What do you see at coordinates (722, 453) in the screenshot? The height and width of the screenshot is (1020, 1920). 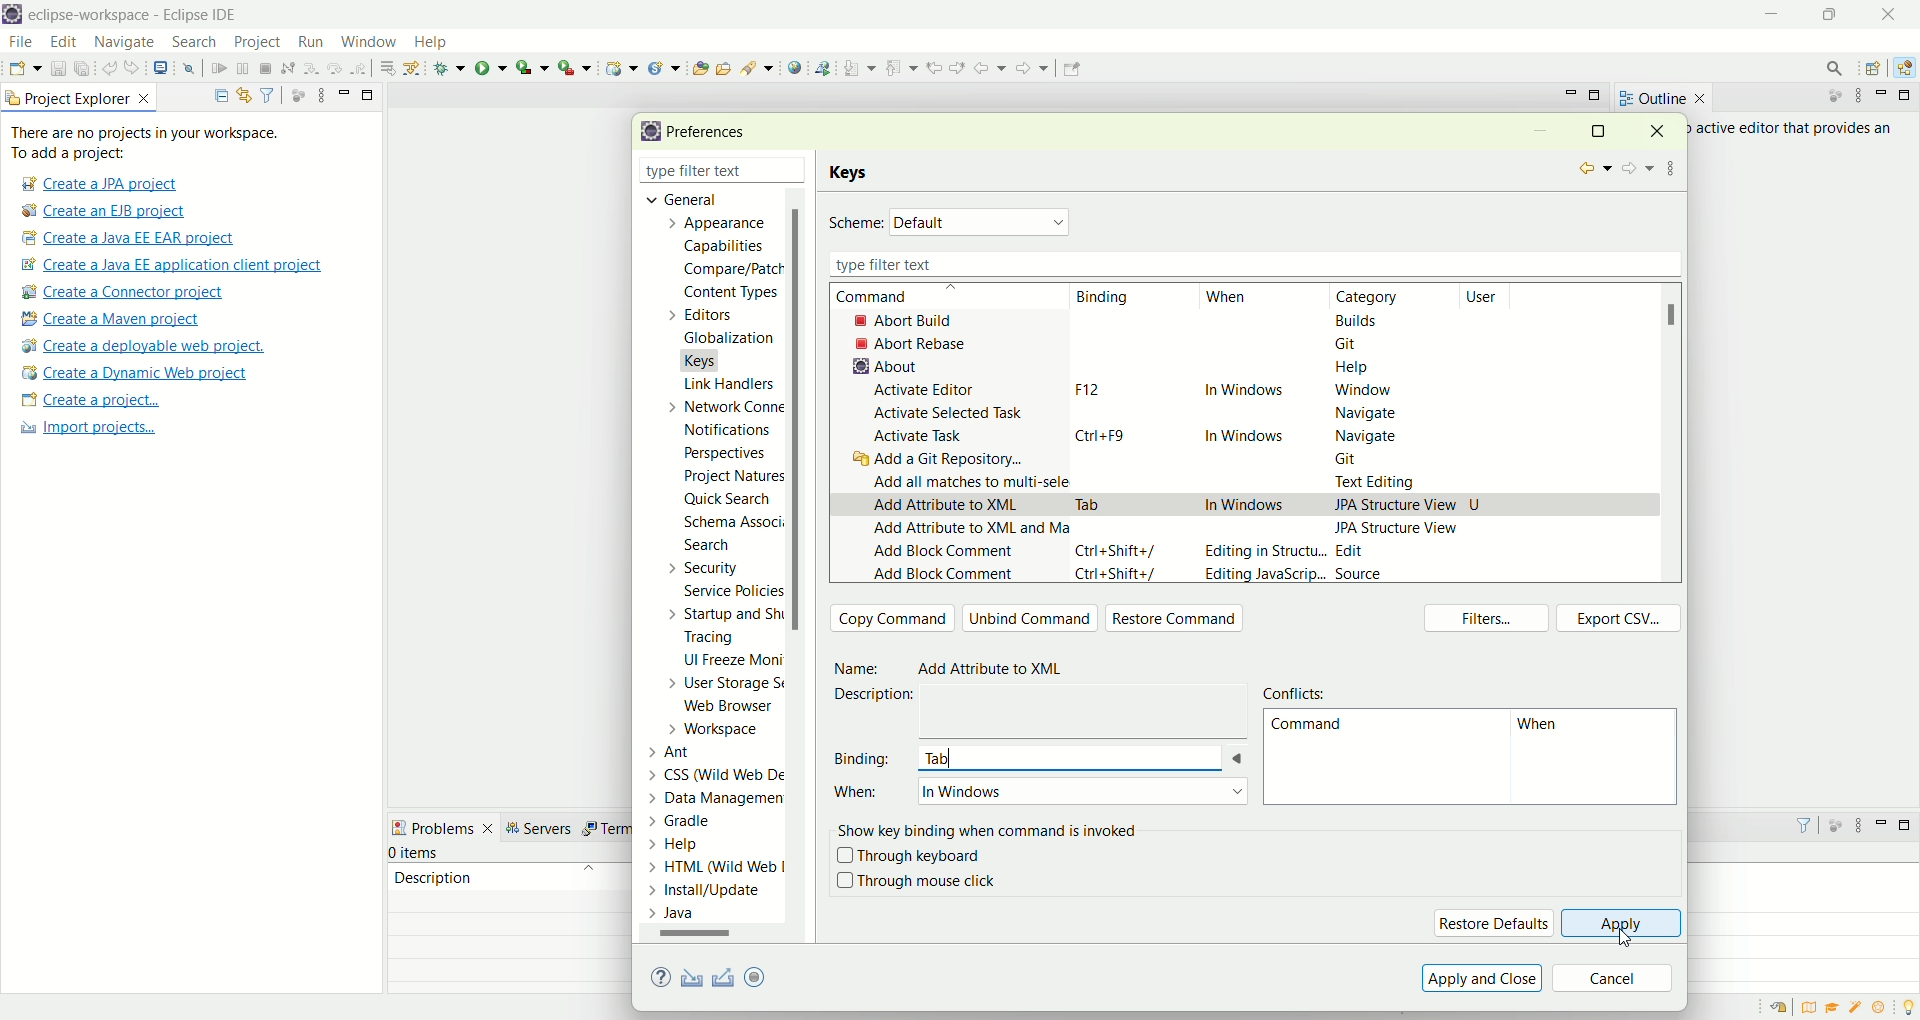 I see `perspectives` at bounding box center [722, 453].